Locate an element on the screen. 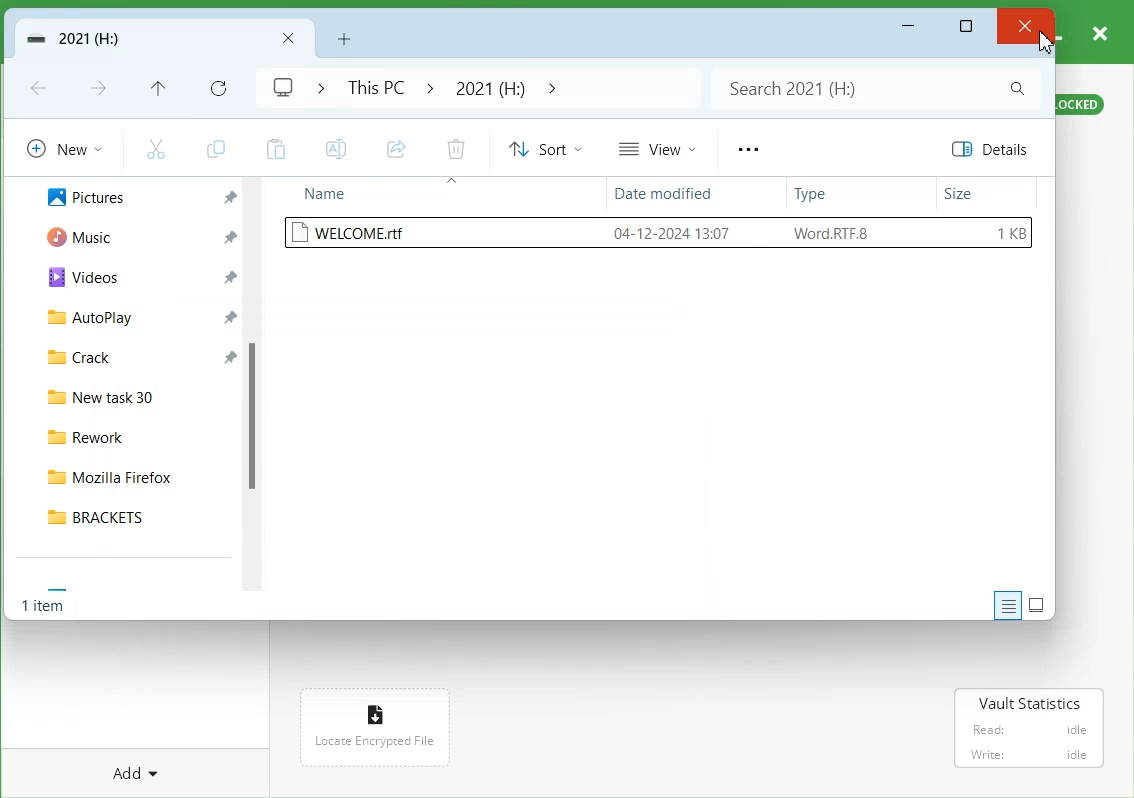 Image resolution: width=1134 pixels, height=798 pixels. Drop down box is located at coordinates (549, 87).